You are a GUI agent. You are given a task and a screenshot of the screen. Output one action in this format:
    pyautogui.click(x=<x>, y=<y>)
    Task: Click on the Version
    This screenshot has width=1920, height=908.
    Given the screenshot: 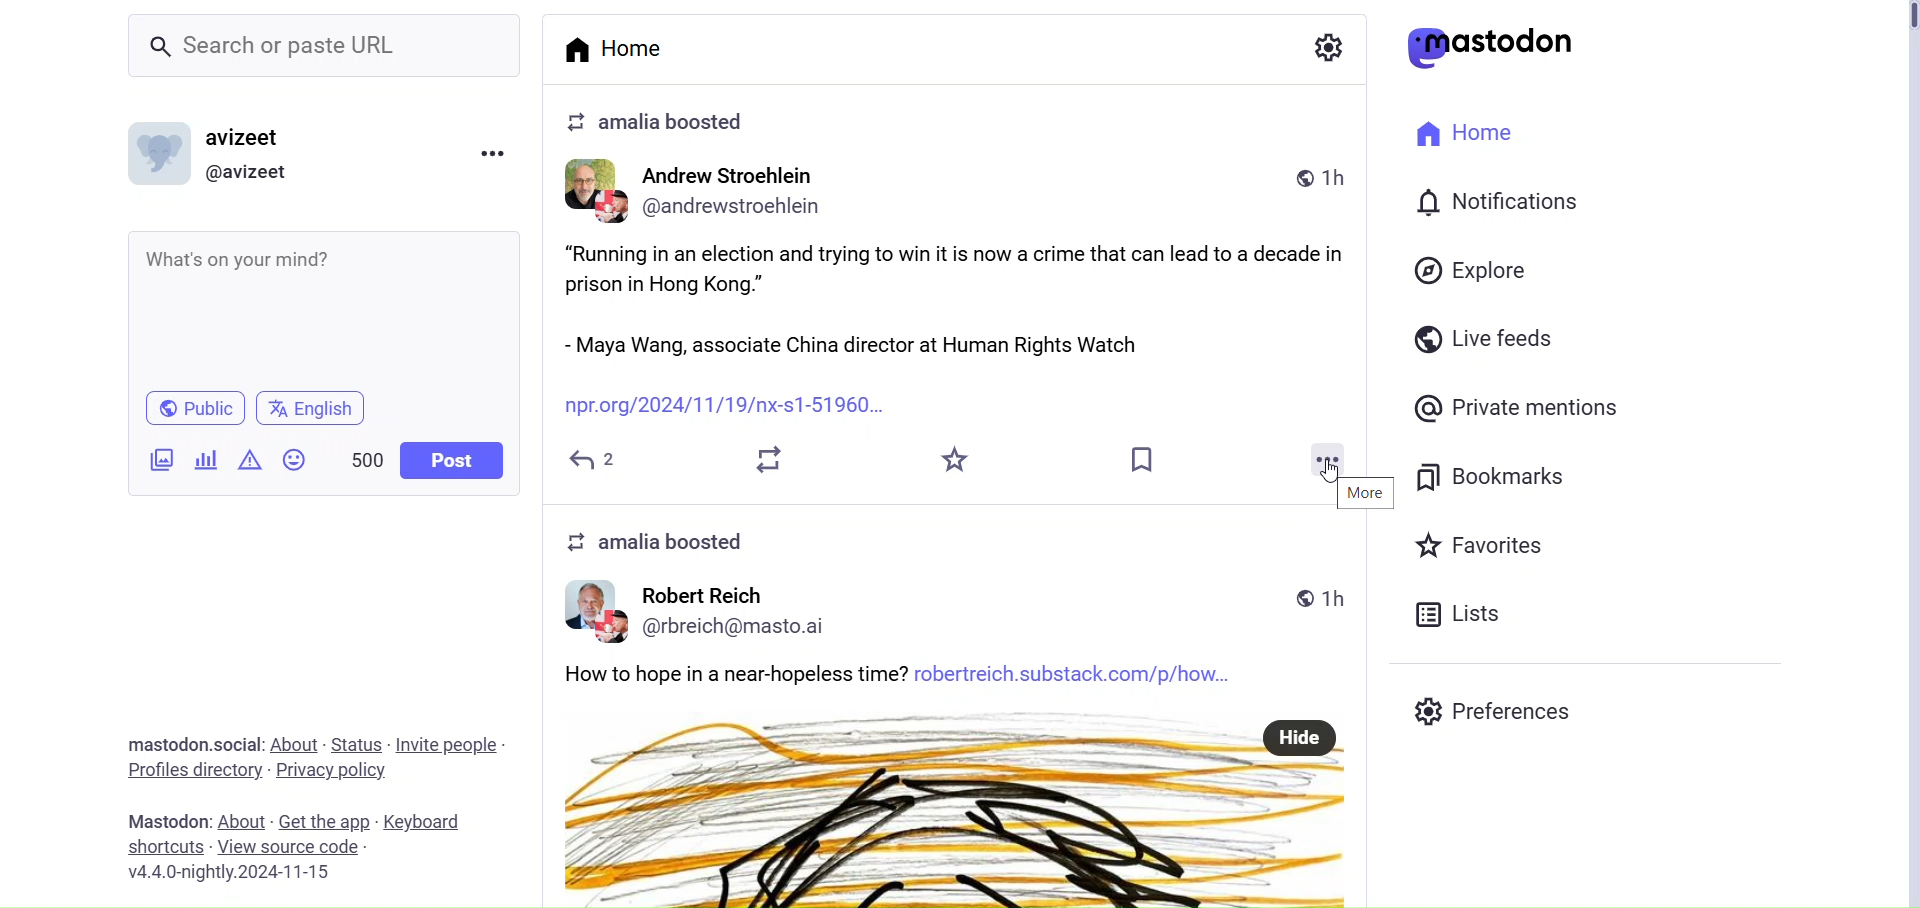 What is the action you would take?
    pyautogui.click(x=240, y=871)
    